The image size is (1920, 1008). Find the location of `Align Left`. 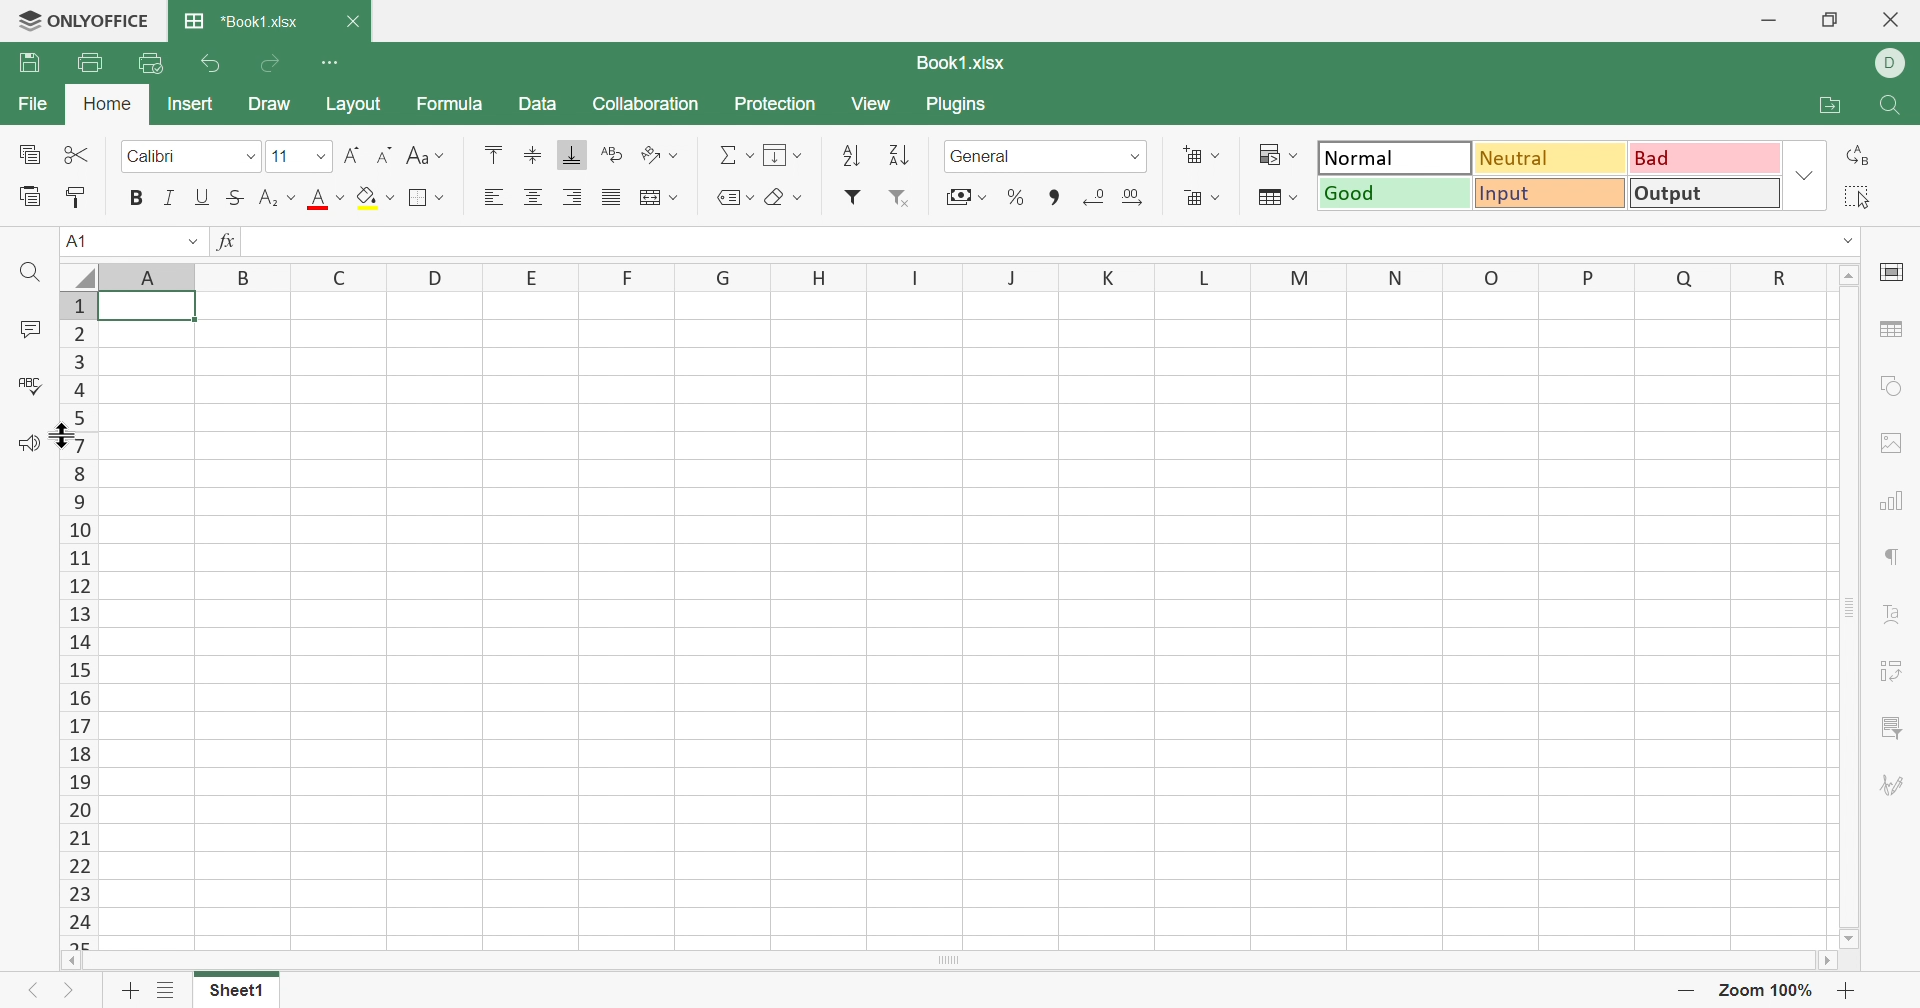

Align Left is located at coordinates (497, 196).